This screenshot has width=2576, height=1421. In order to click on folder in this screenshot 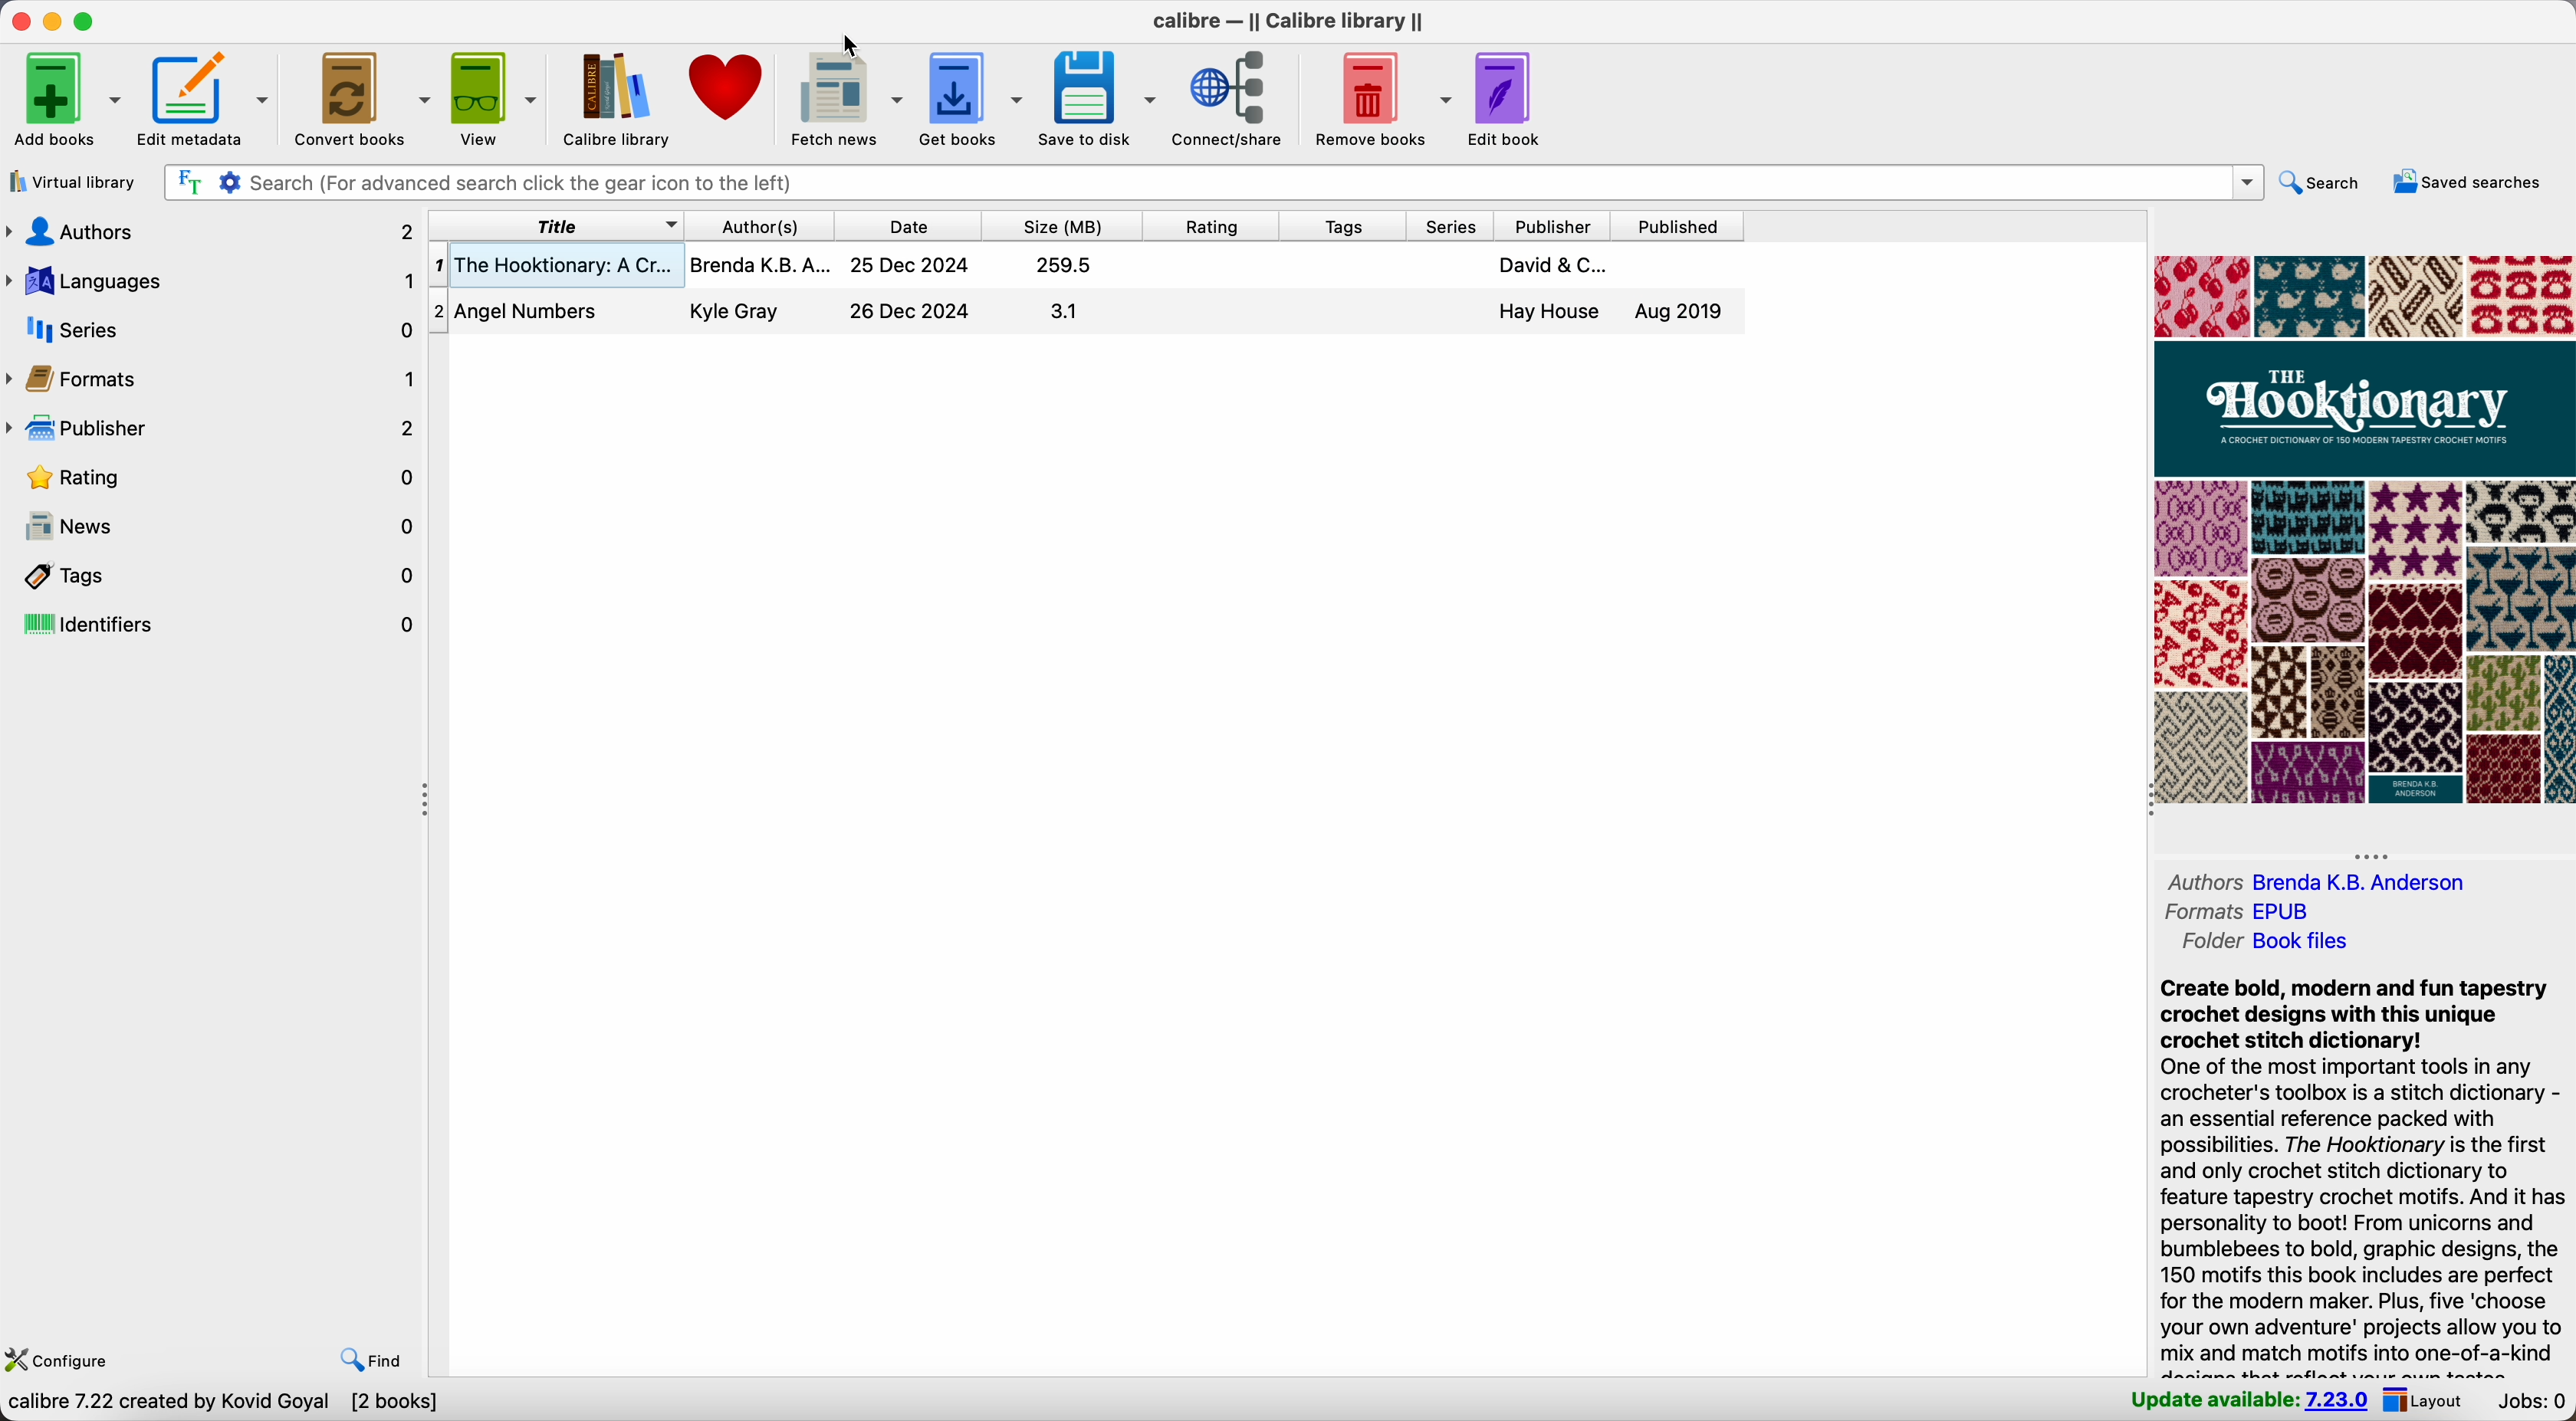, I will do `click(2274, 941)`.